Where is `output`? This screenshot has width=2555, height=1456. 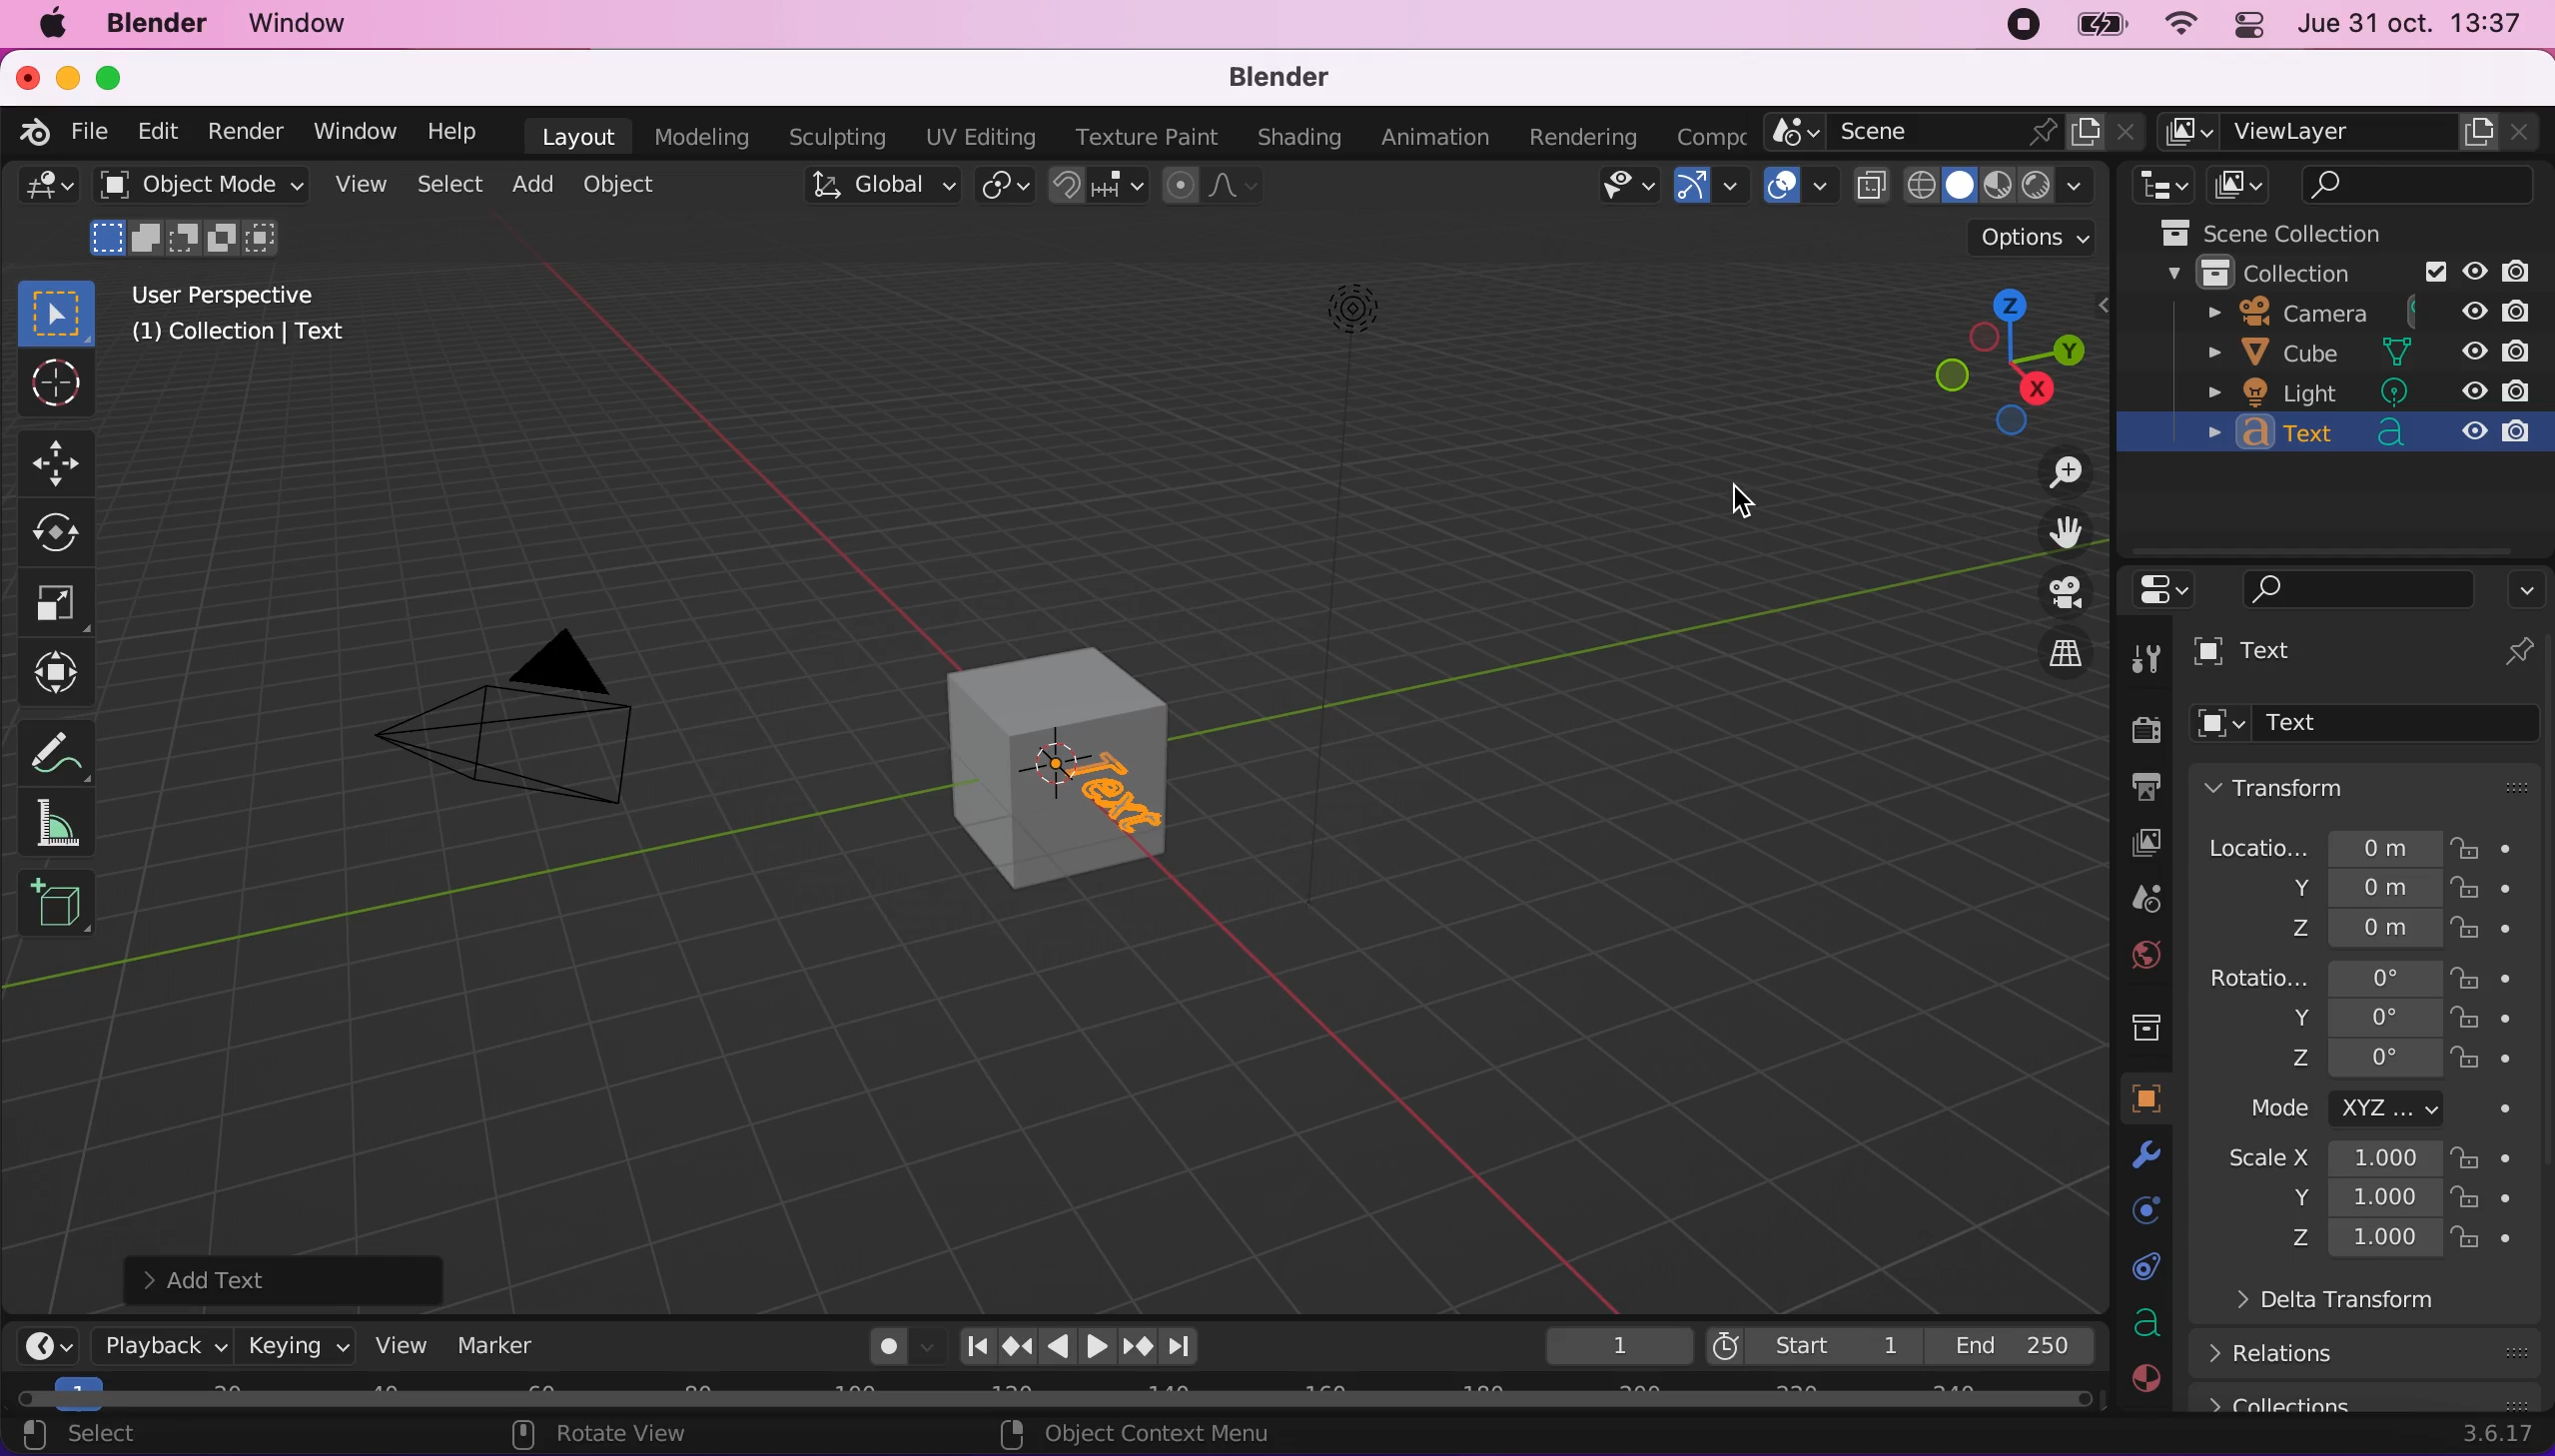
output is located at coordinates (2146, 787).